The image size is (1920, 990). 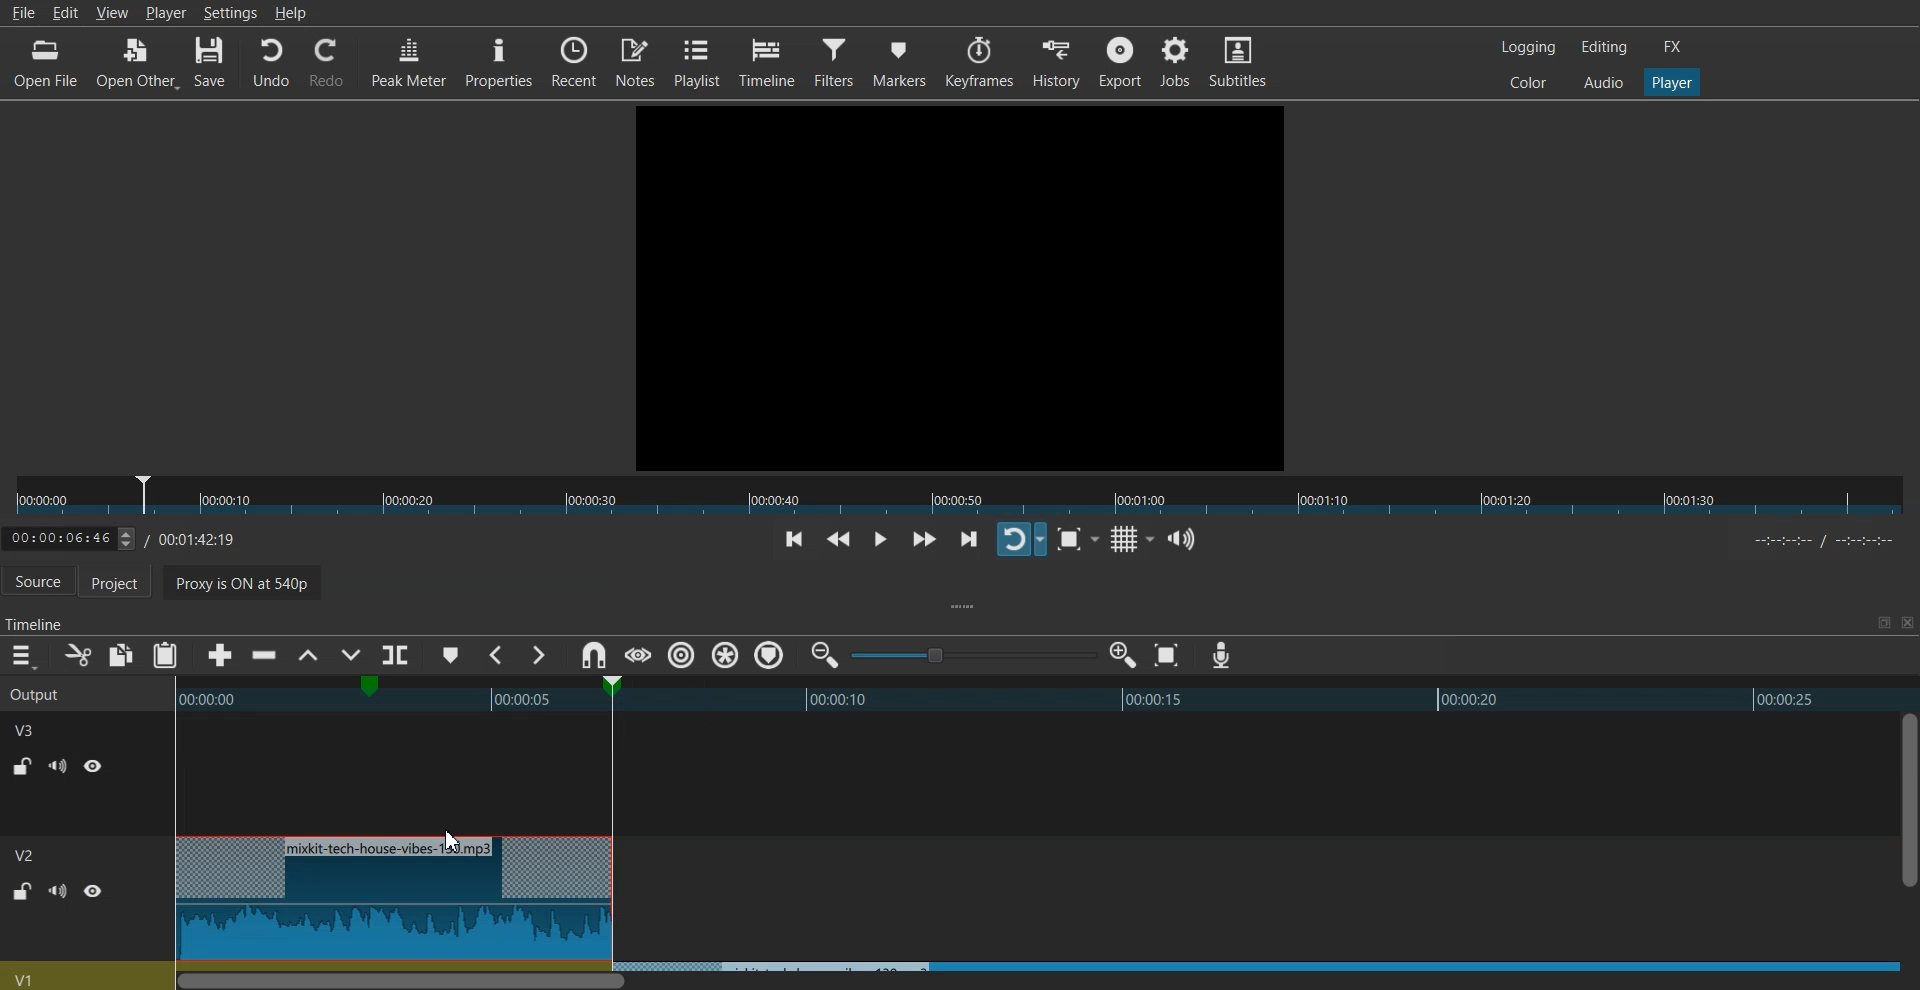 I want to click on Open Other, so click(x=137, y=64).